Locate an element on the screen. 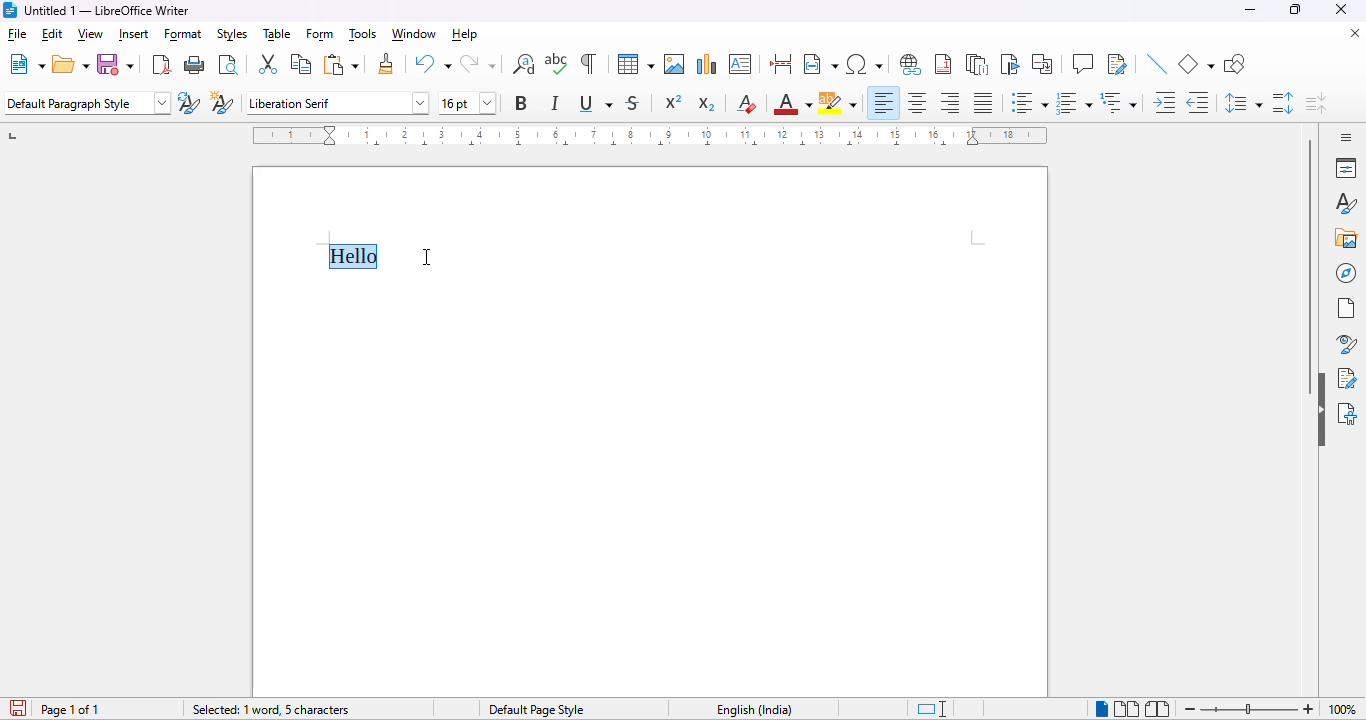 The width and height of the screenshot is (1366, 720). new is located at coordinates (26, 64).